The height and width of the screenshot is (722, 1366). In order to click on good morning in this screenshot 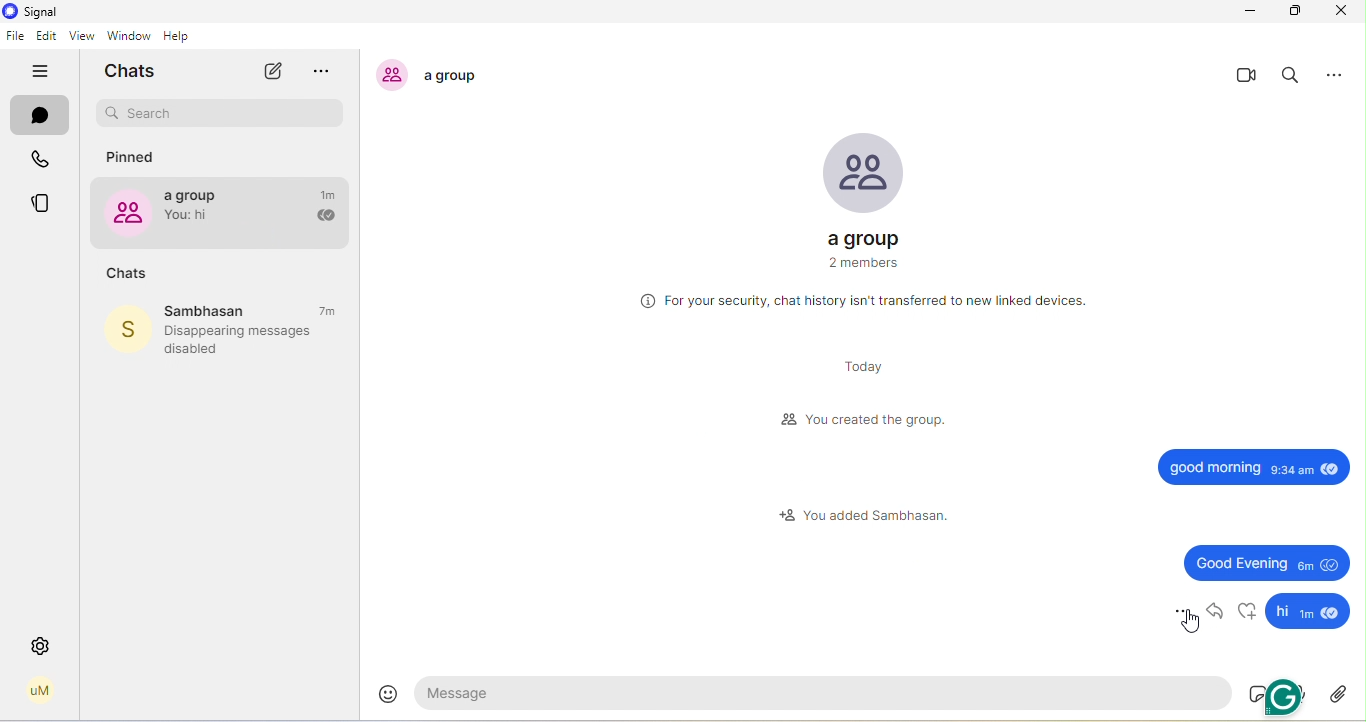, I will do `click(1256, 464)`.